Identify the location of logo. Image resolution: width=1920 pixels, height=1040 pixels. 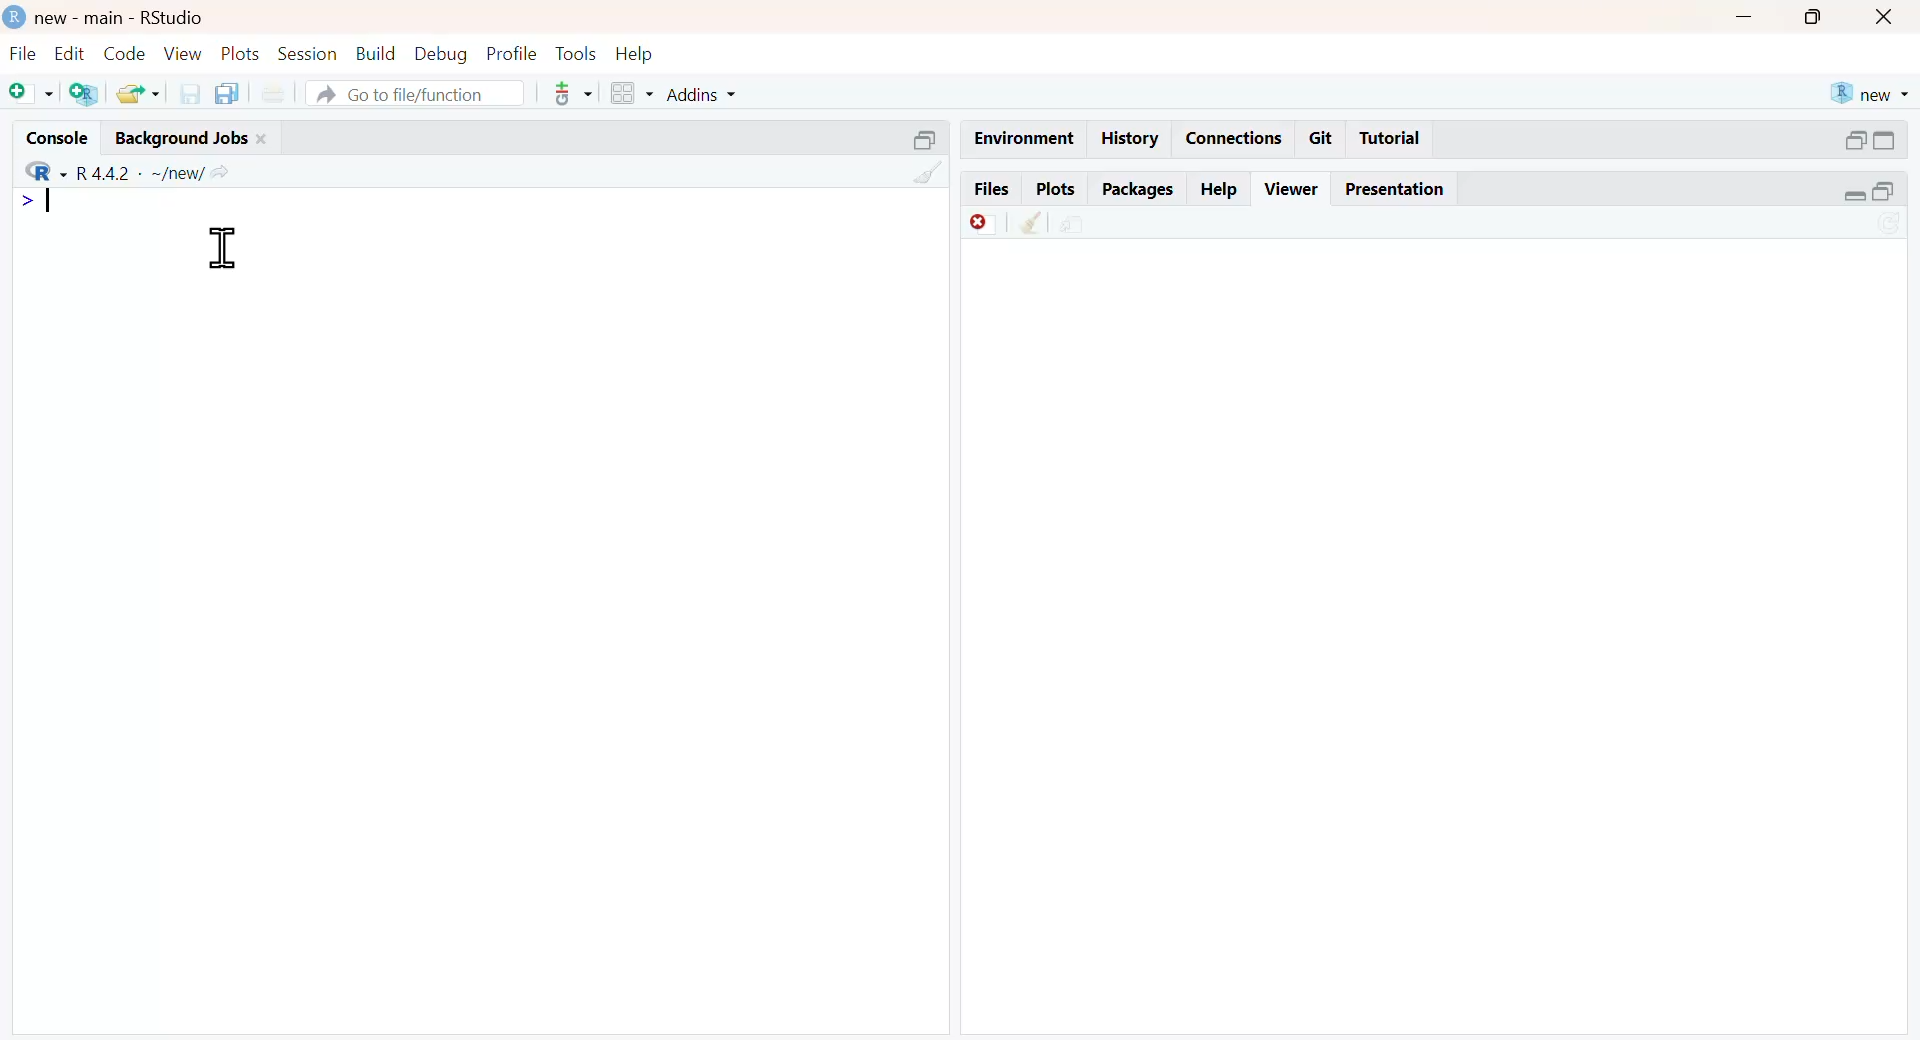
(16, 17).